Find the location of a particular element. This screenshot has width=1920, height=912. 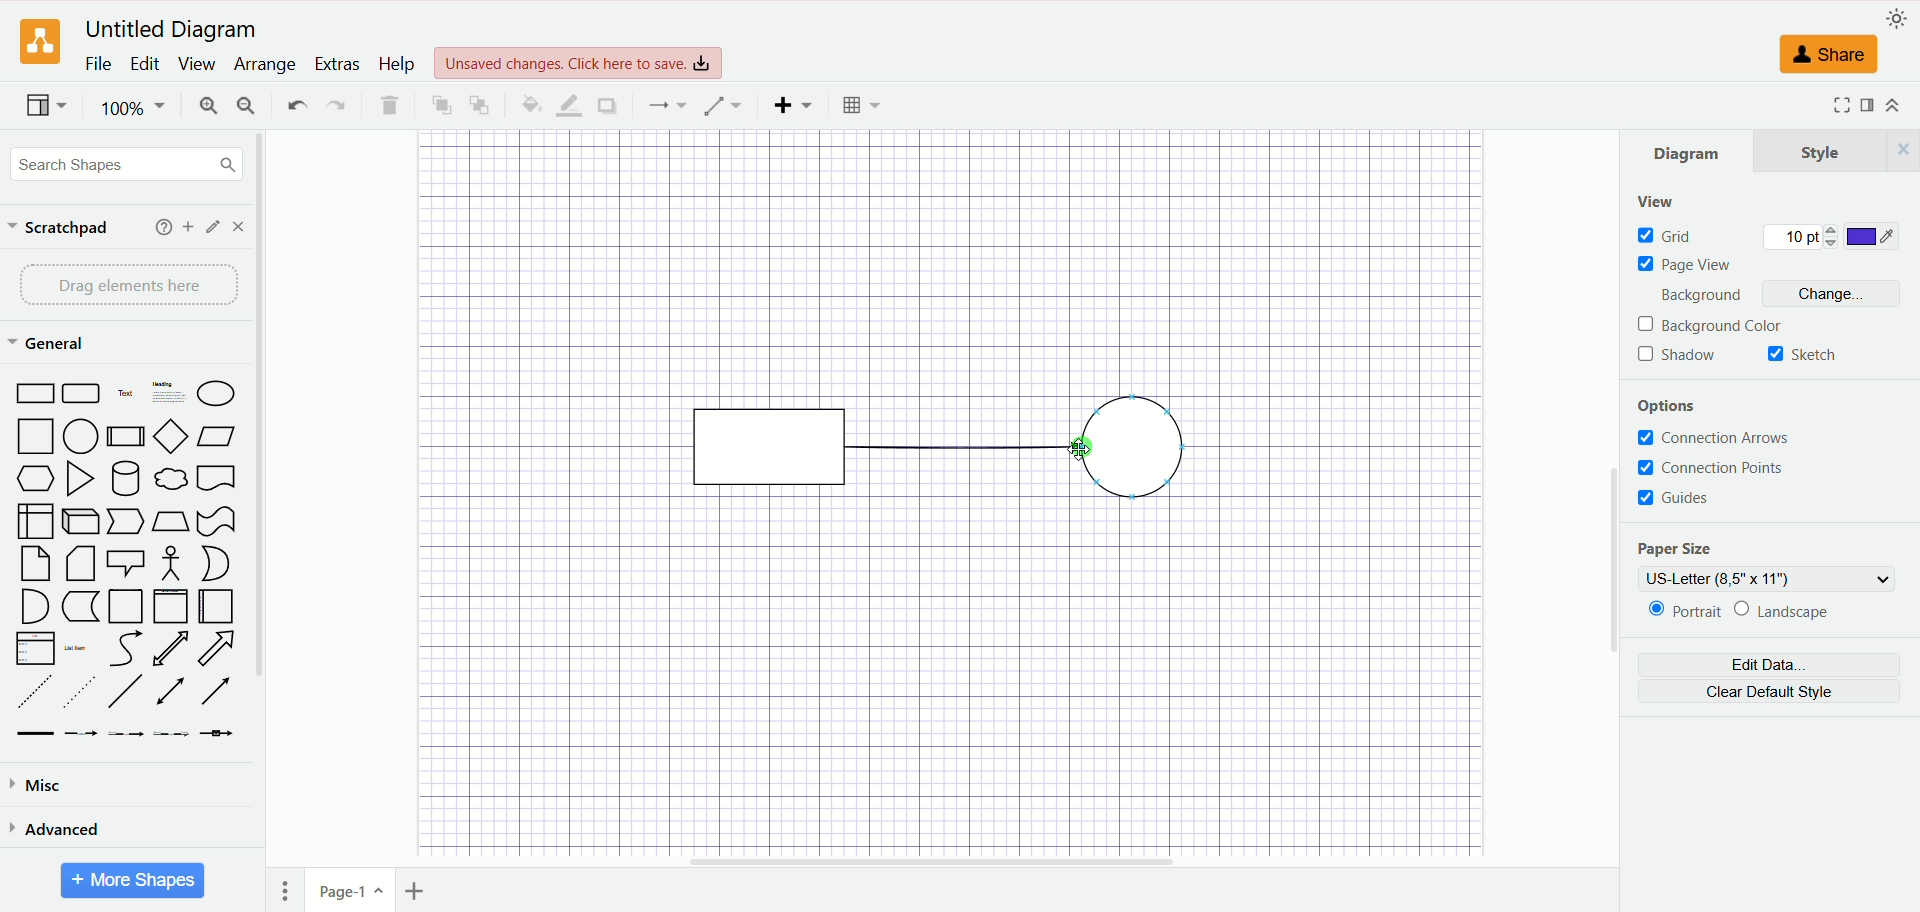

paper size is located at coordinates (1677, 548).